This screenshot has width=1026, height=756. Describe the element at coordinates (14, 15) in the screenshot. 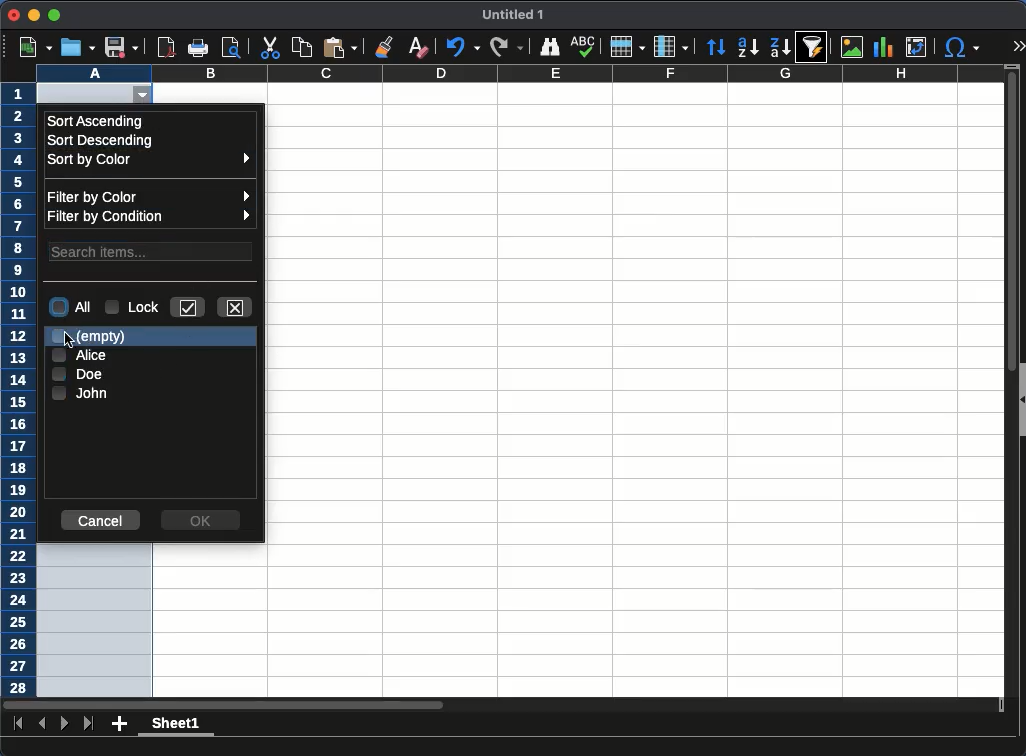

I see `close` at that location.